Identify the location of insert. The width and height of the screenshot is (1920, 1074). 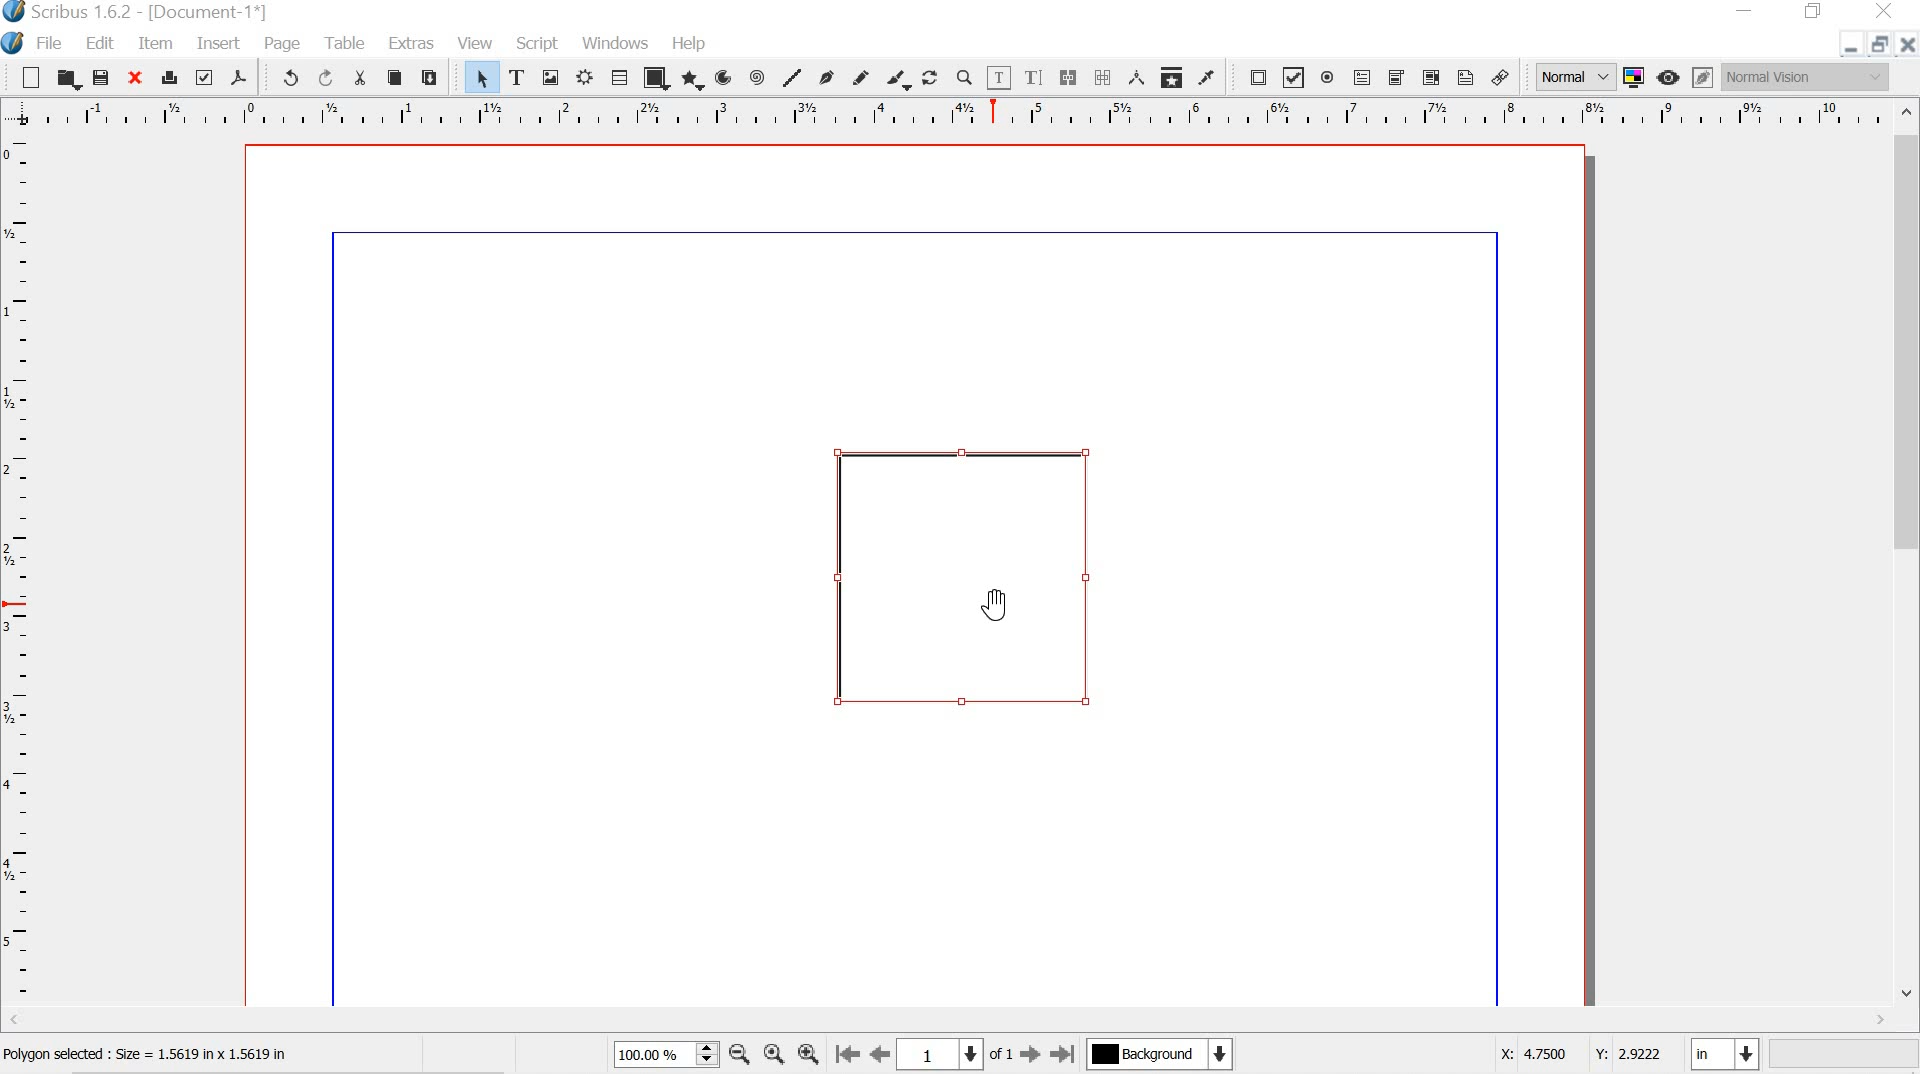
(216, 45).